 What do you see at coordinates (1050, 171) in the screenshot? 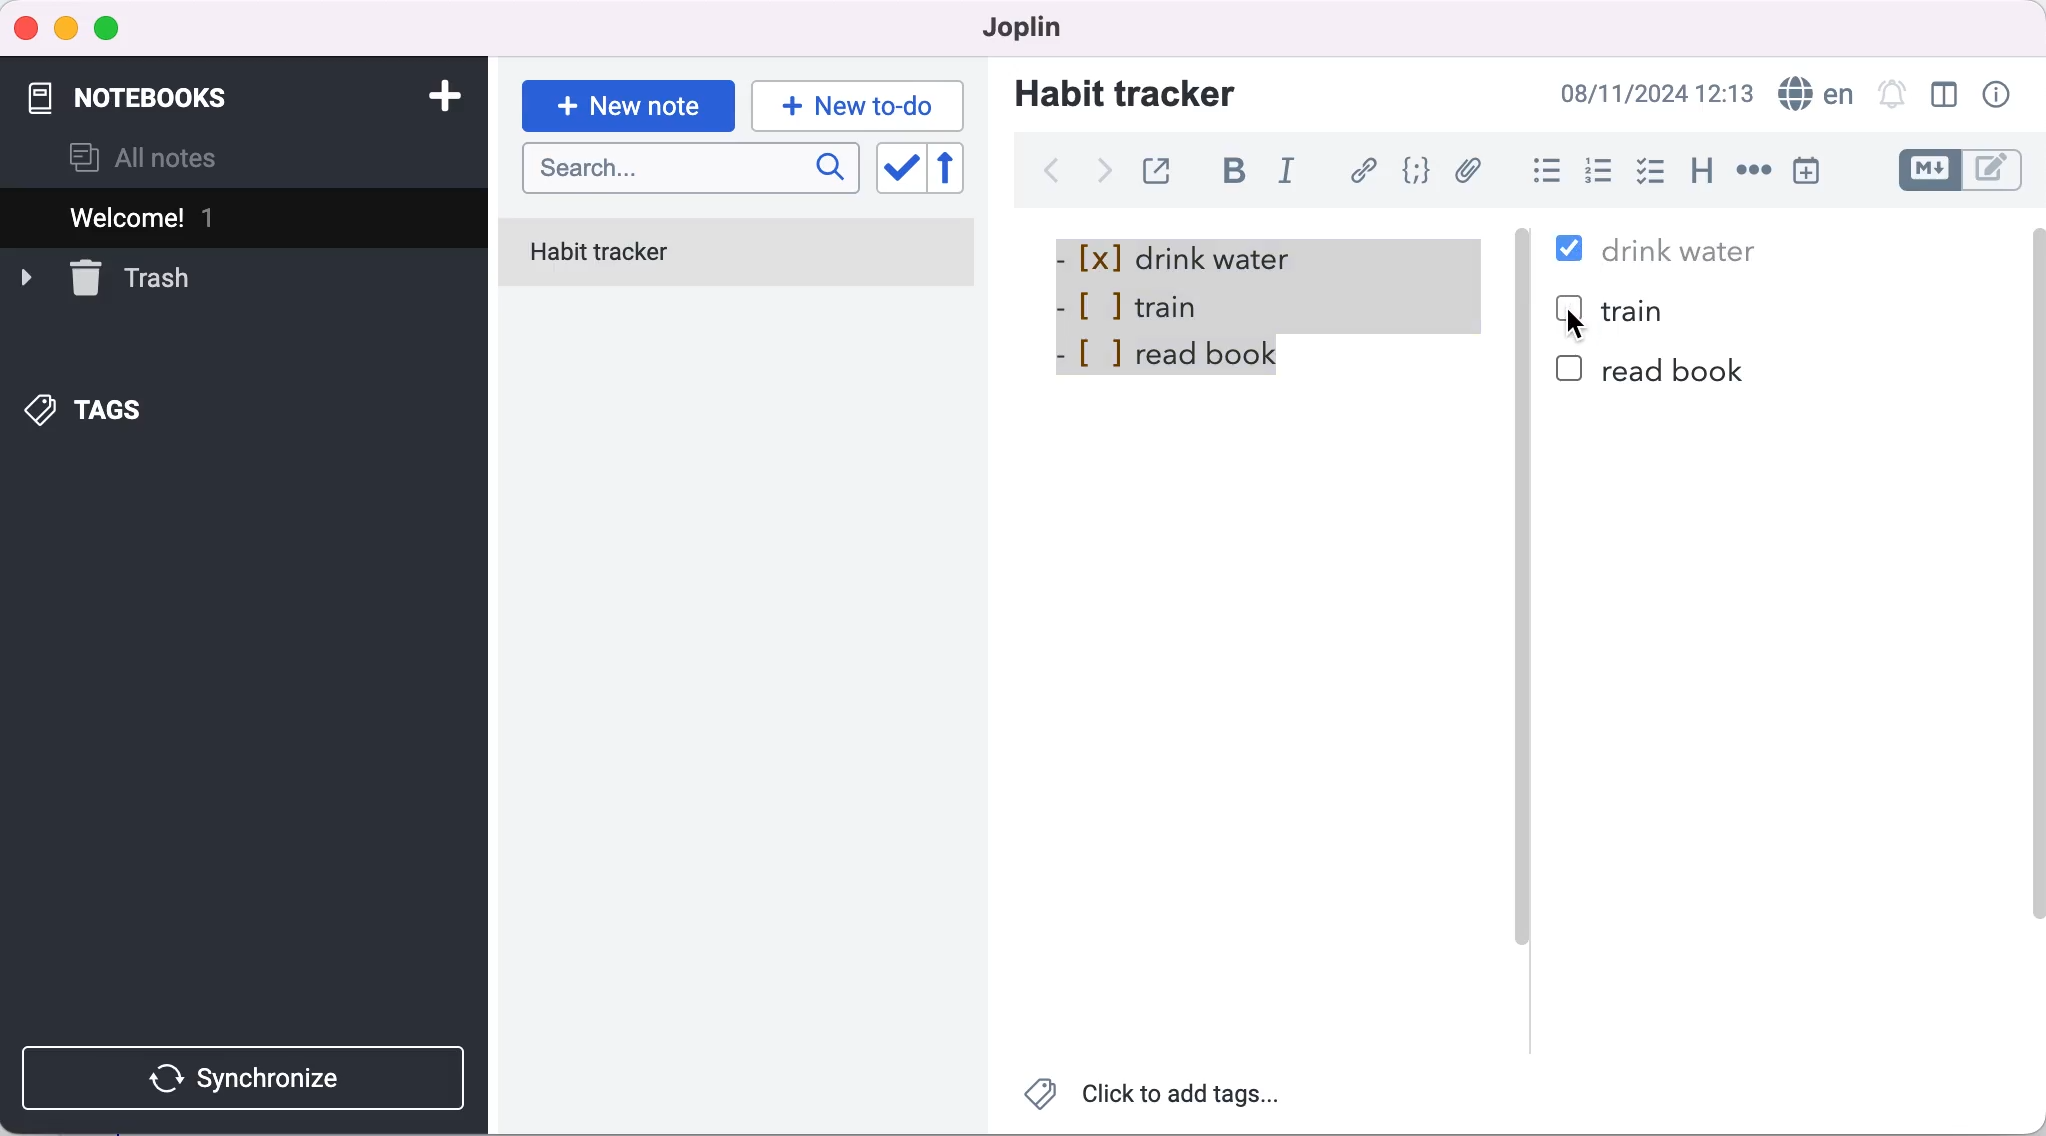
I see `back` at bounding box center [1050, 171].